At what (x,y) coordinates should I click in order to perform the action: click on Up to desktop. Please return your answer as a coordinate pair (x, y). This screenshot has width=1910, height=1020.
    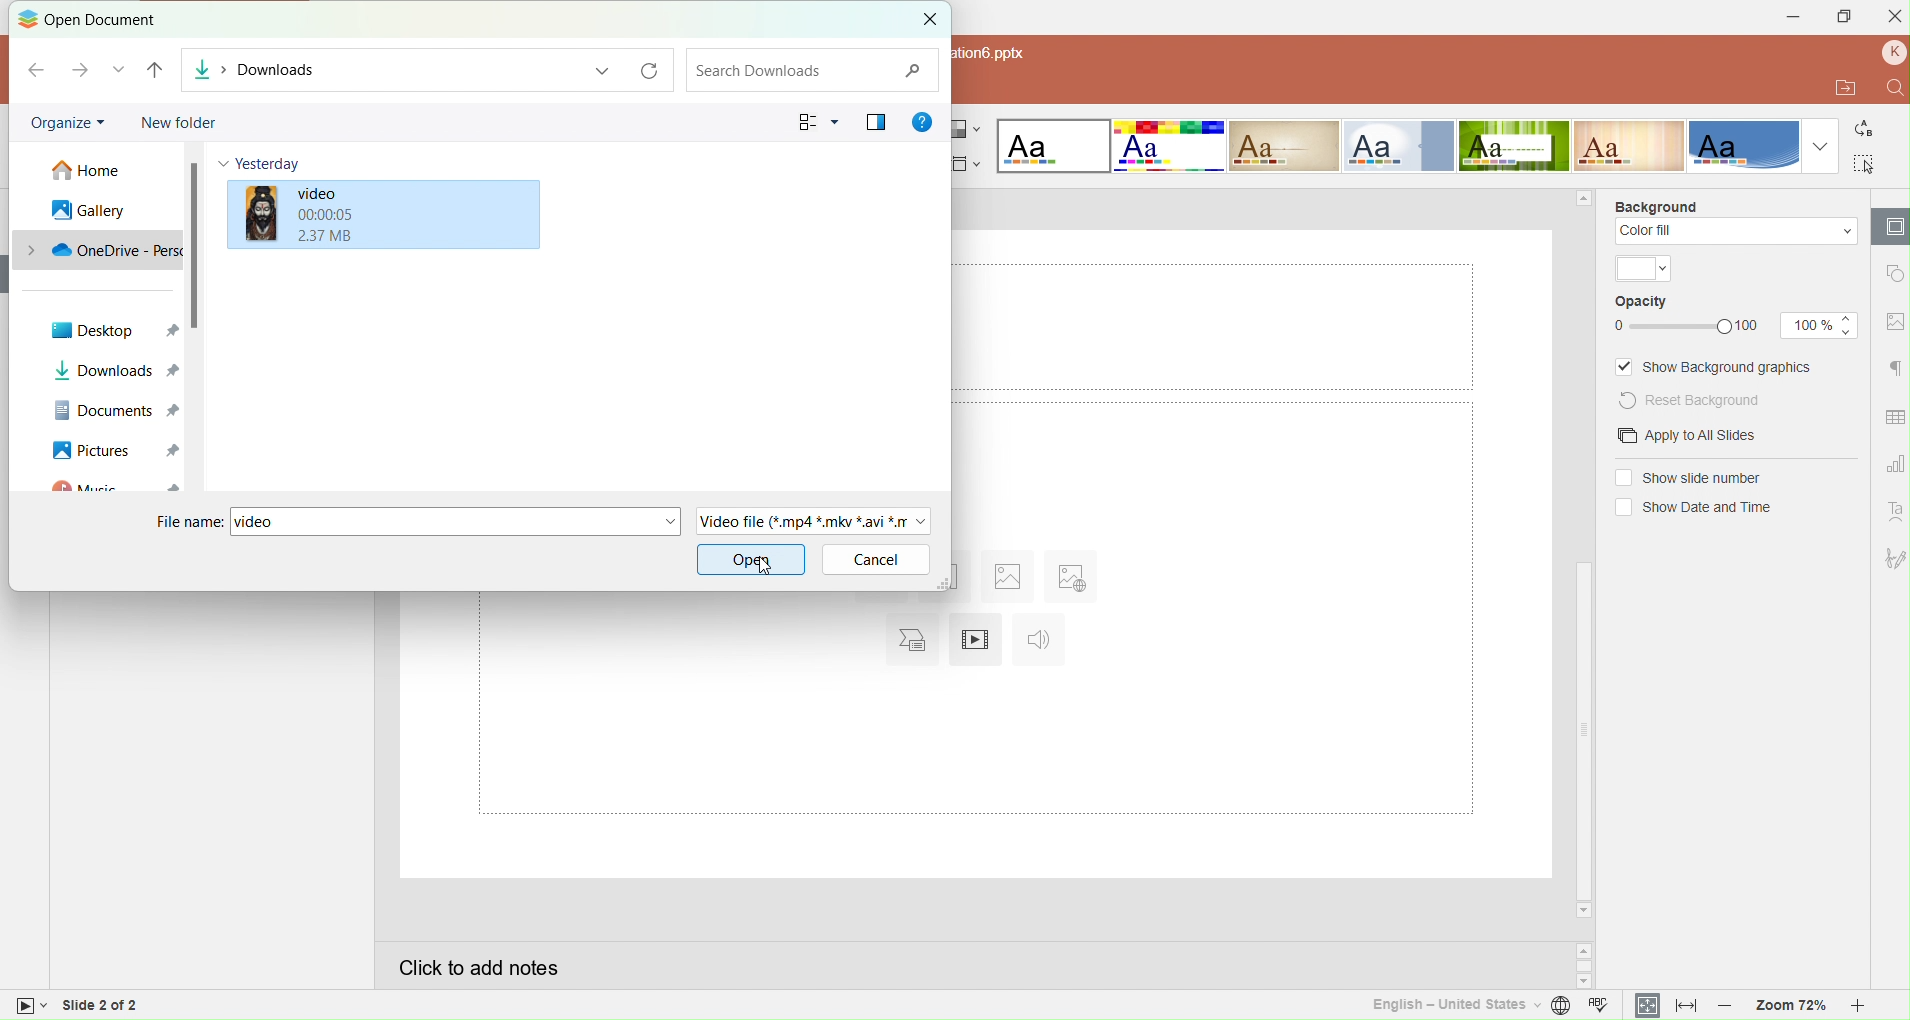
    Looking at the image, I should click on (152, 71).